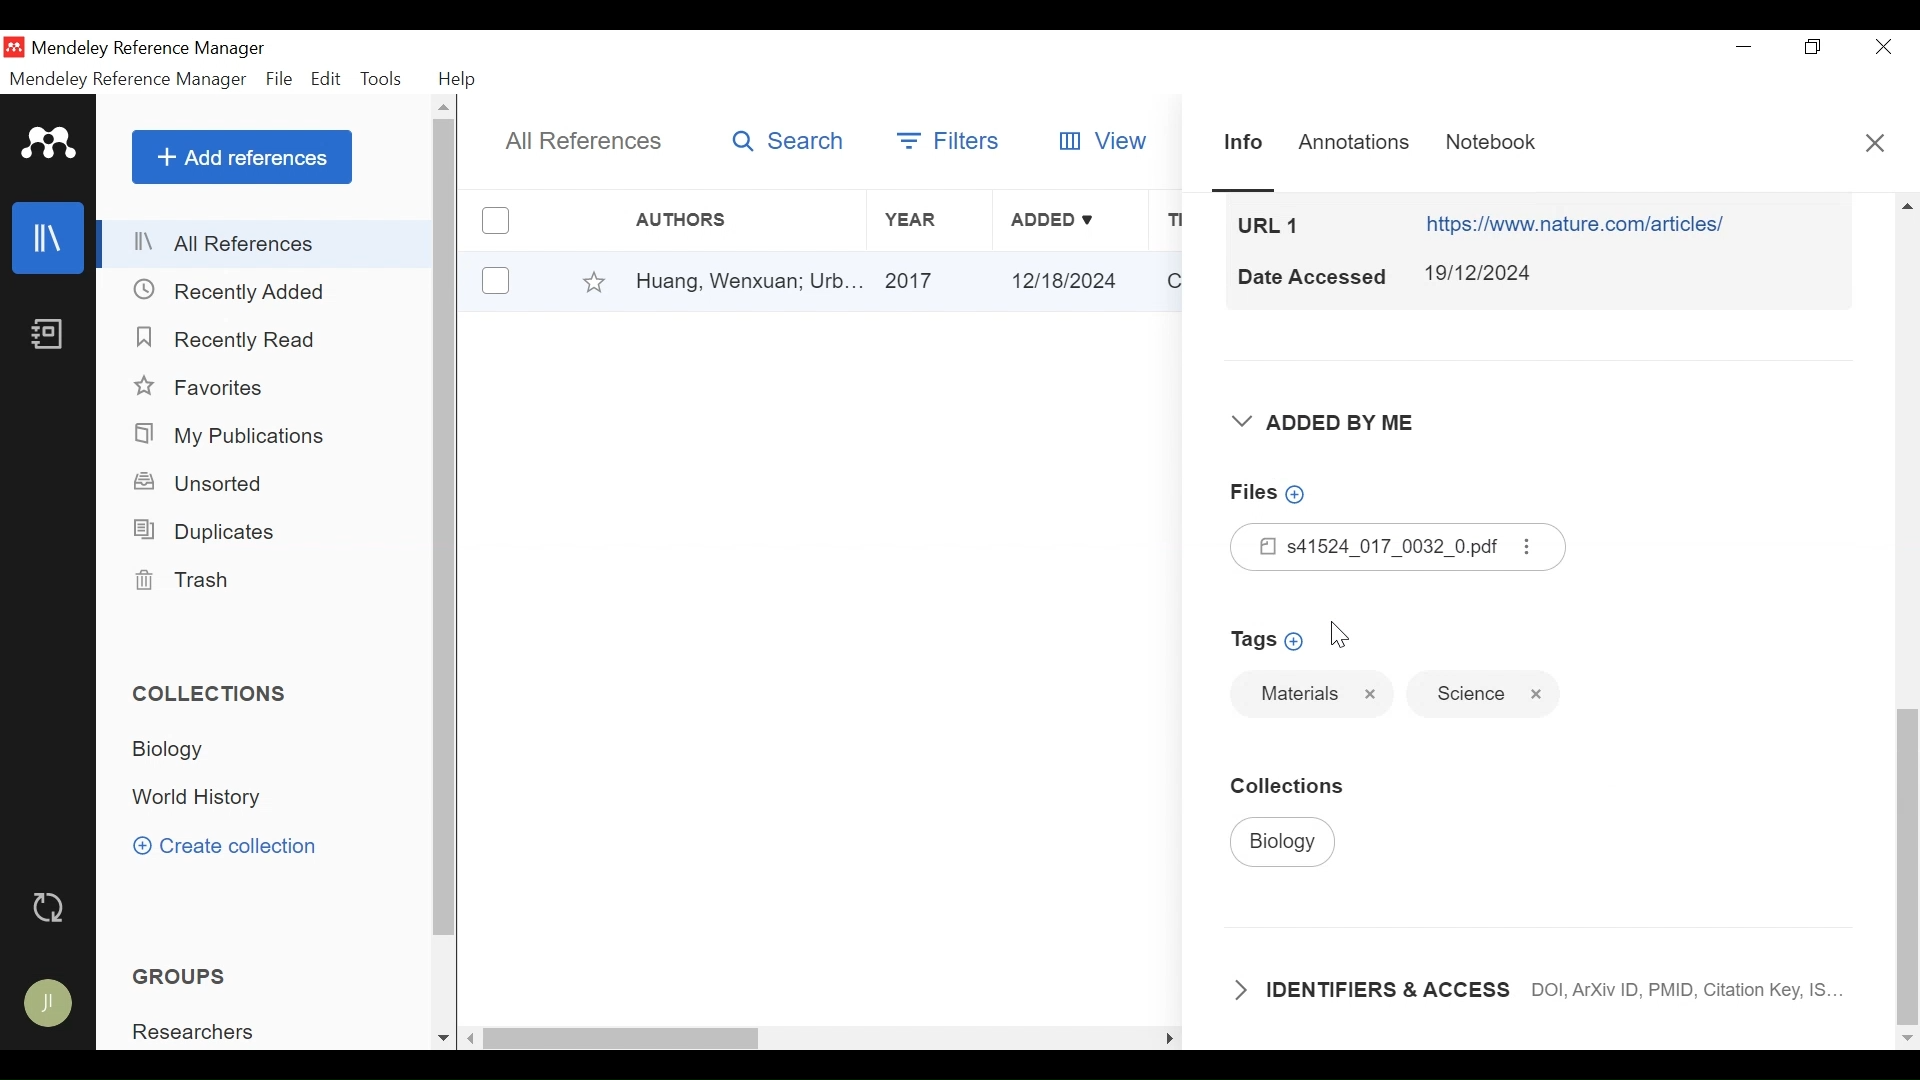 The width and height of the screenshot is (1920, 1080). Describe the element at coordinates (193, 580) in the screenshot. I see `Trash` at that location.